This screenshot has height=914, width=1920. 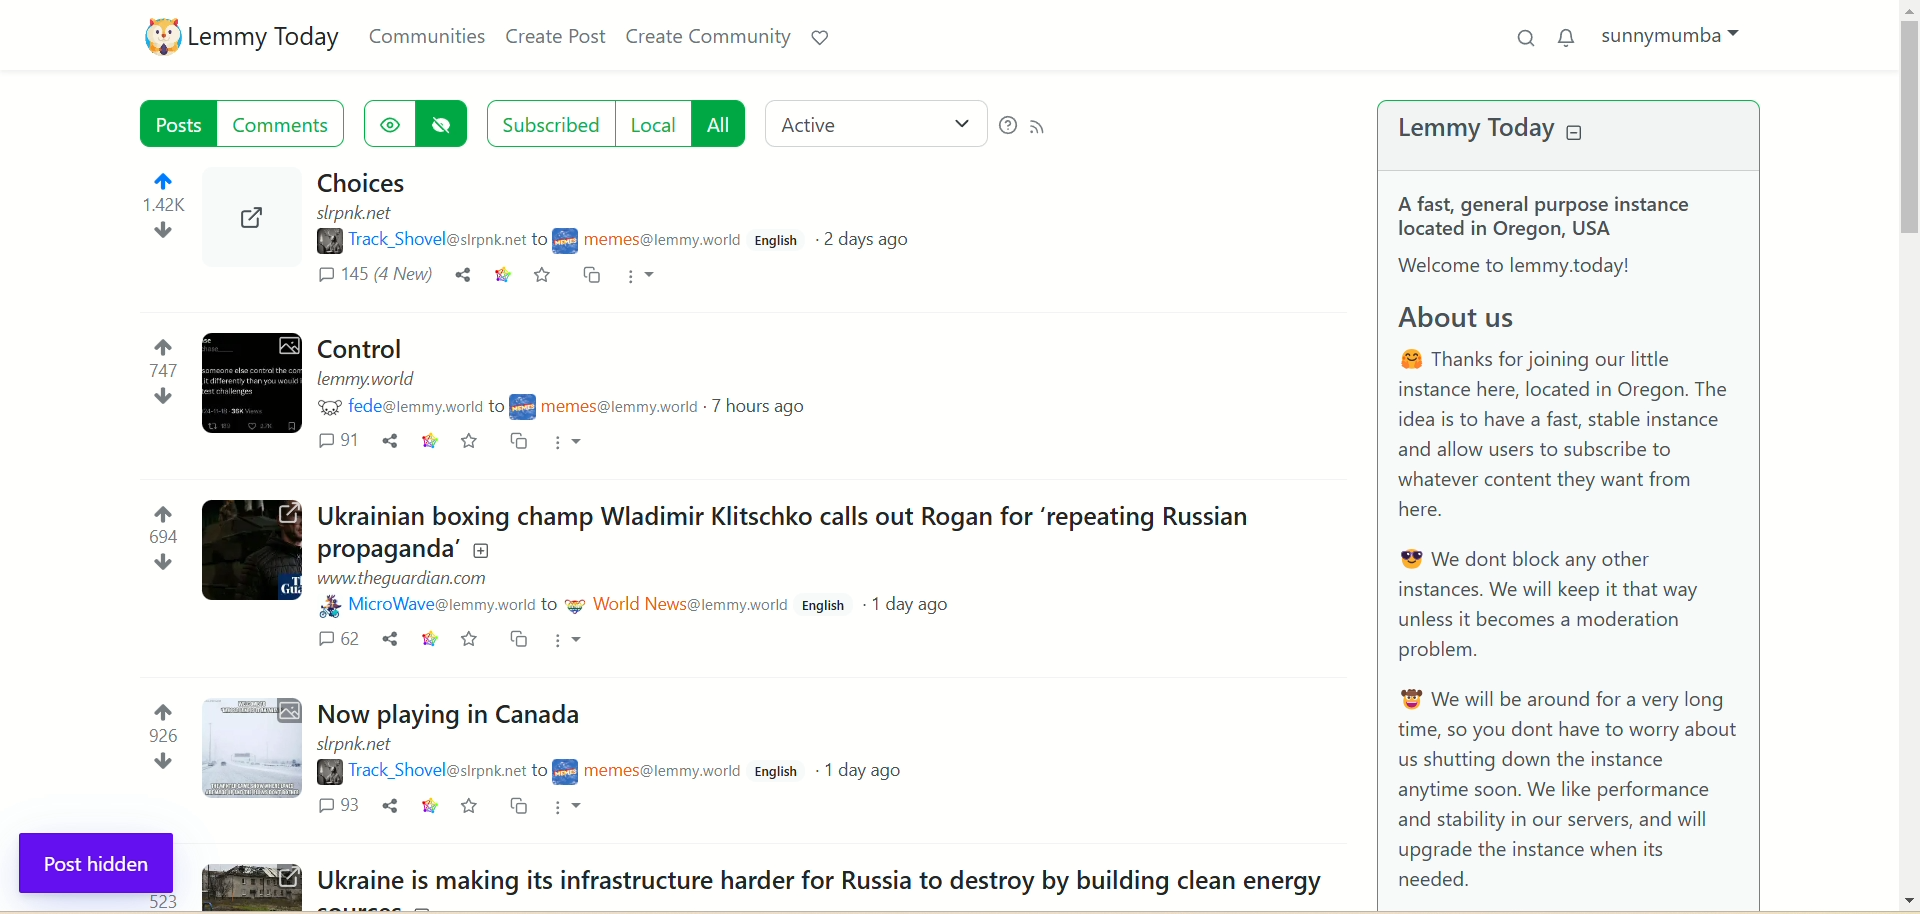 I want to click on local, so click(x=650, y=125).